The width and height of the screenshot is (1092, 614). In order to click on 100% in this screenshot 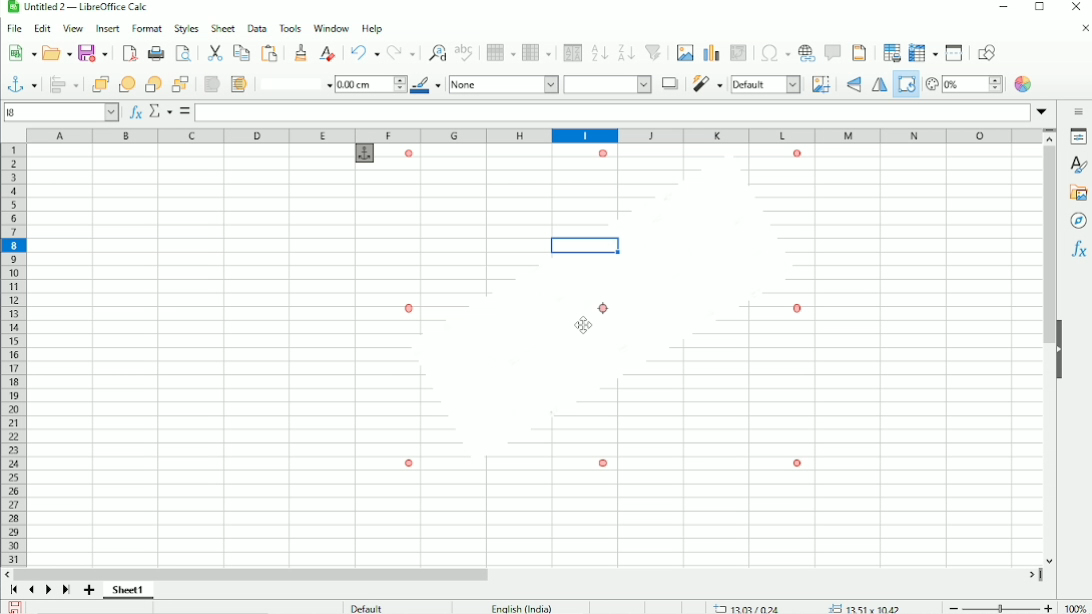, I will do `click(1075, 605)`.